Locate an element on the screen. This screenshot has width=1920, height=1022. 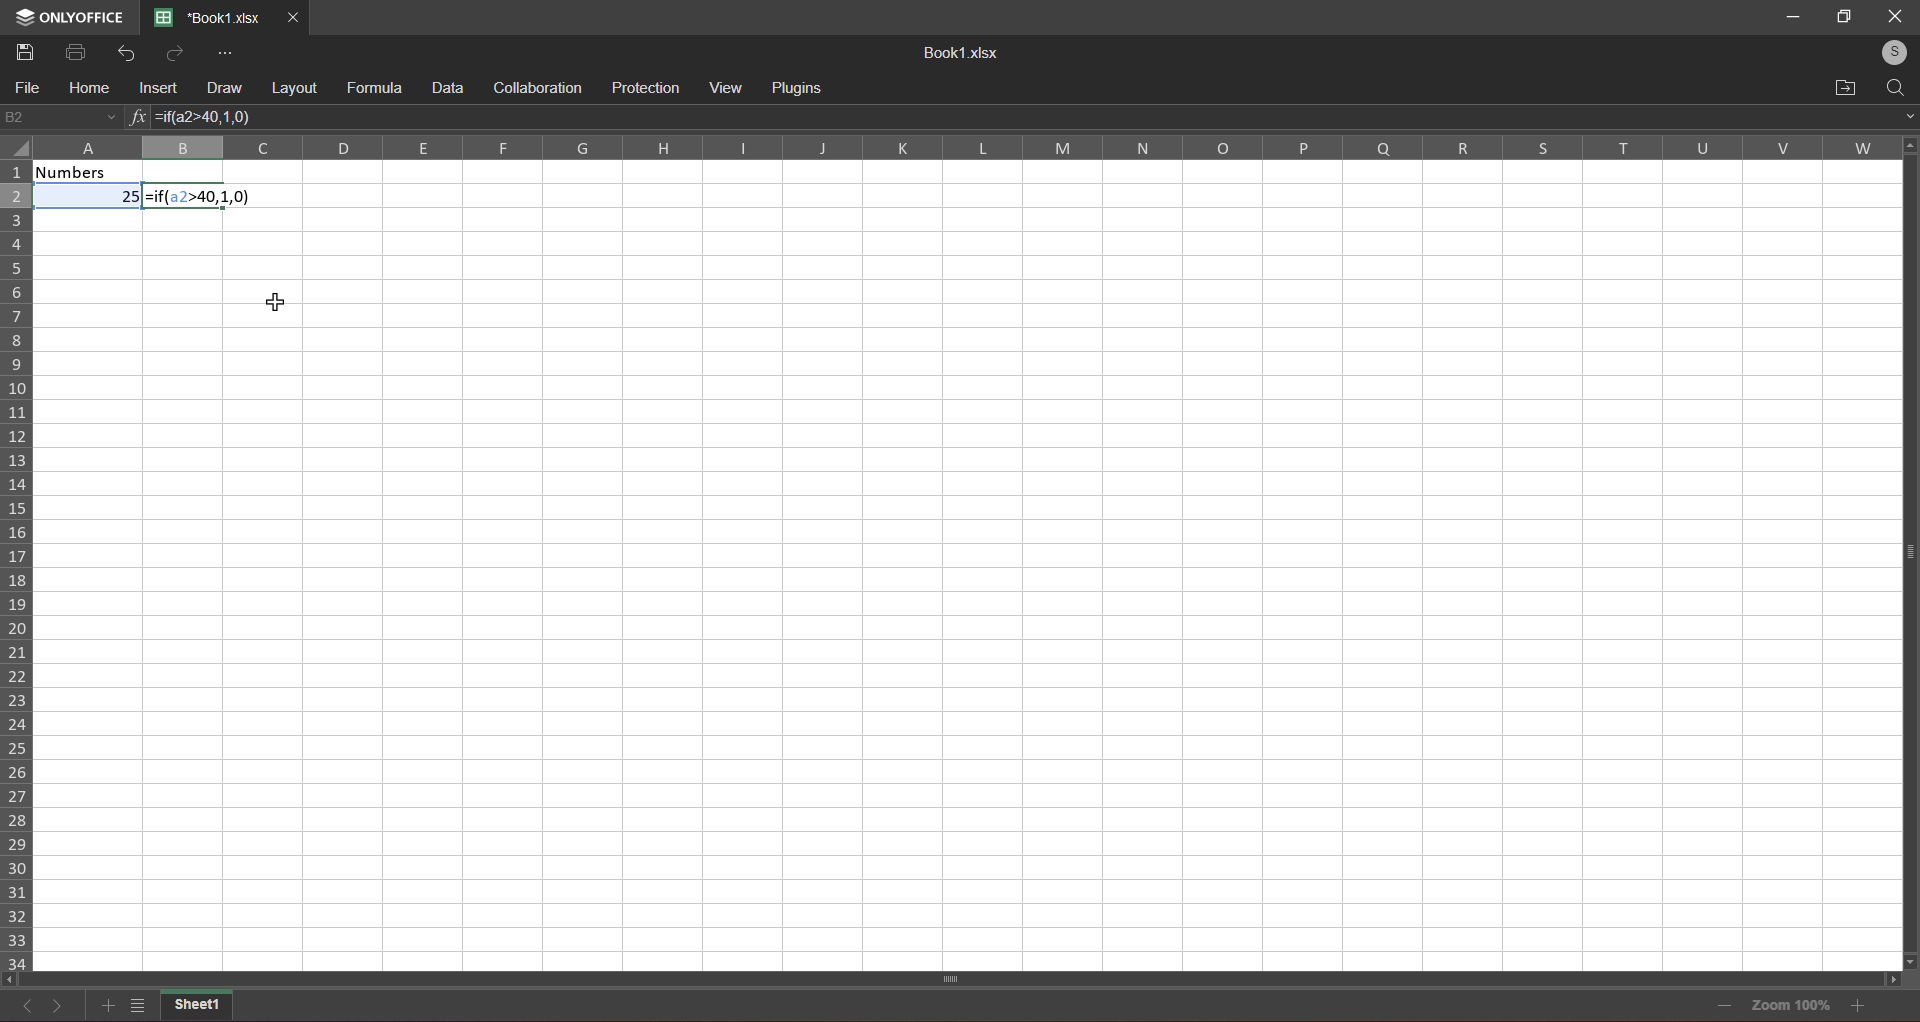
next is located at coordinates (57, 1007).